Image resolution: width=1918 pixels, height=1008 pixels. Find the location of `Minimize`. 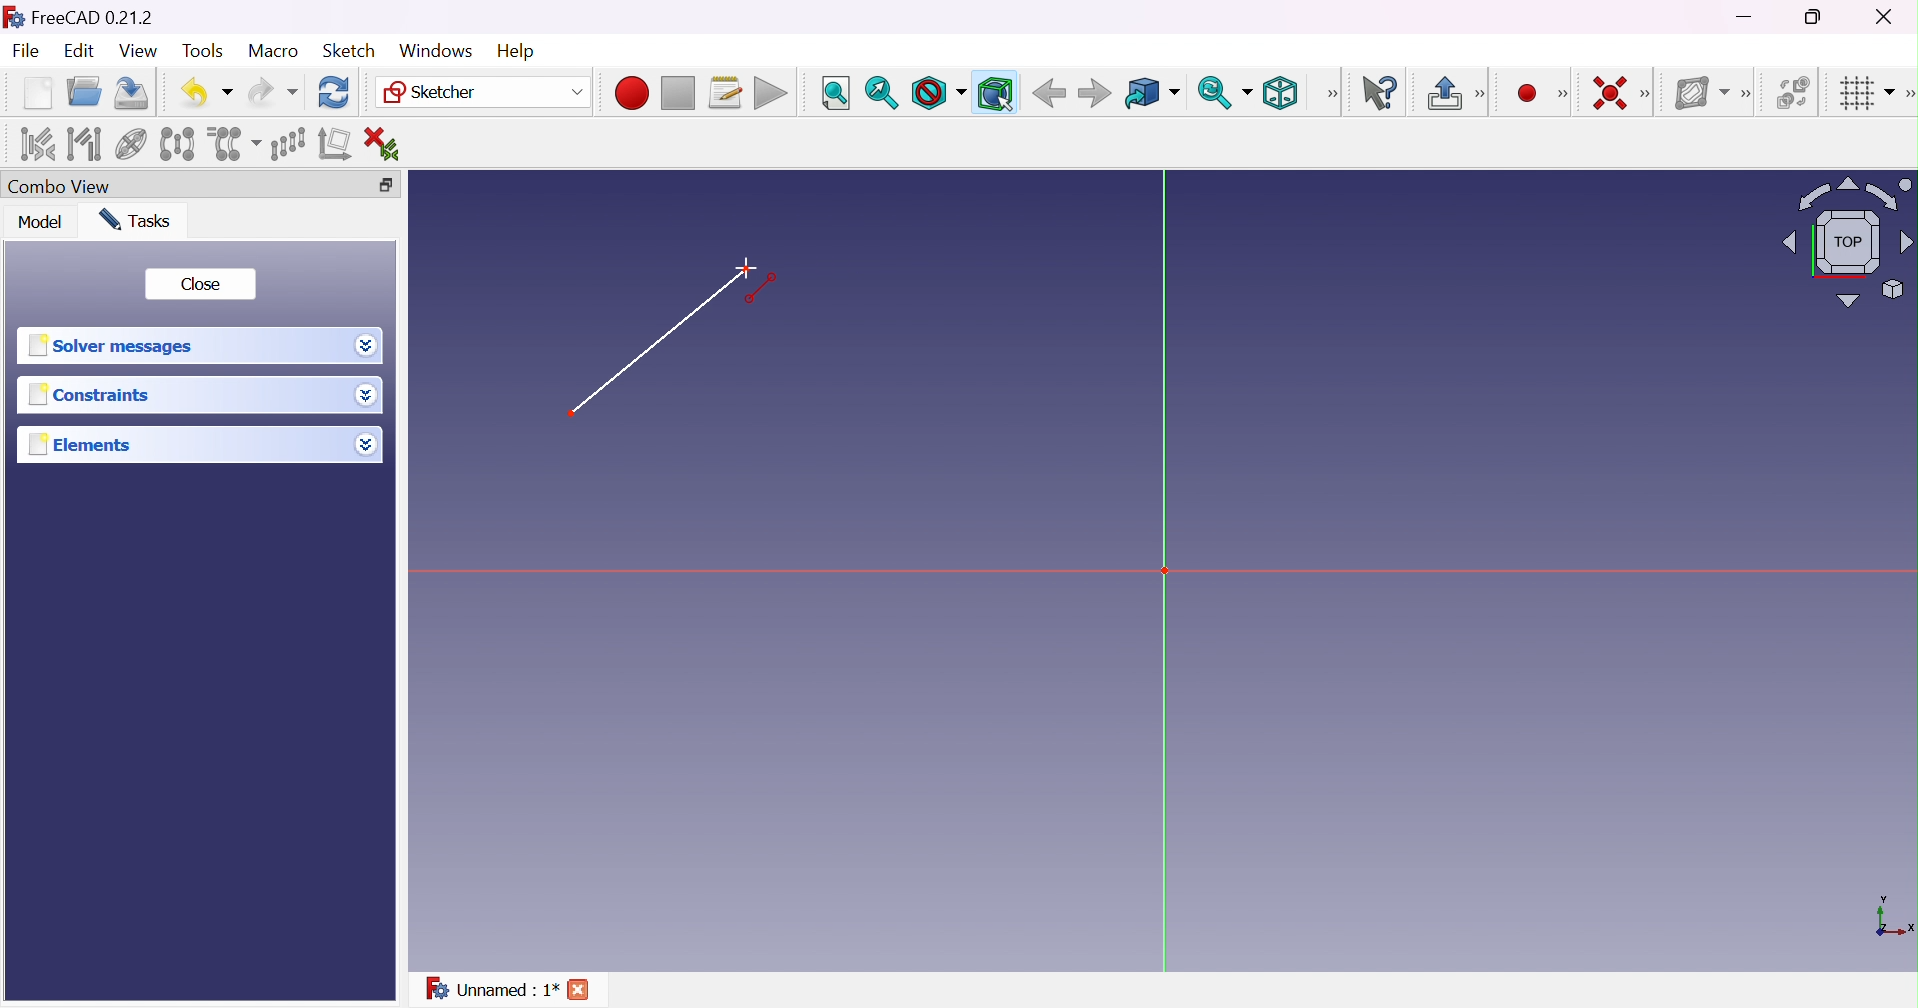

Minimize is located at coordinates (1746, 19).